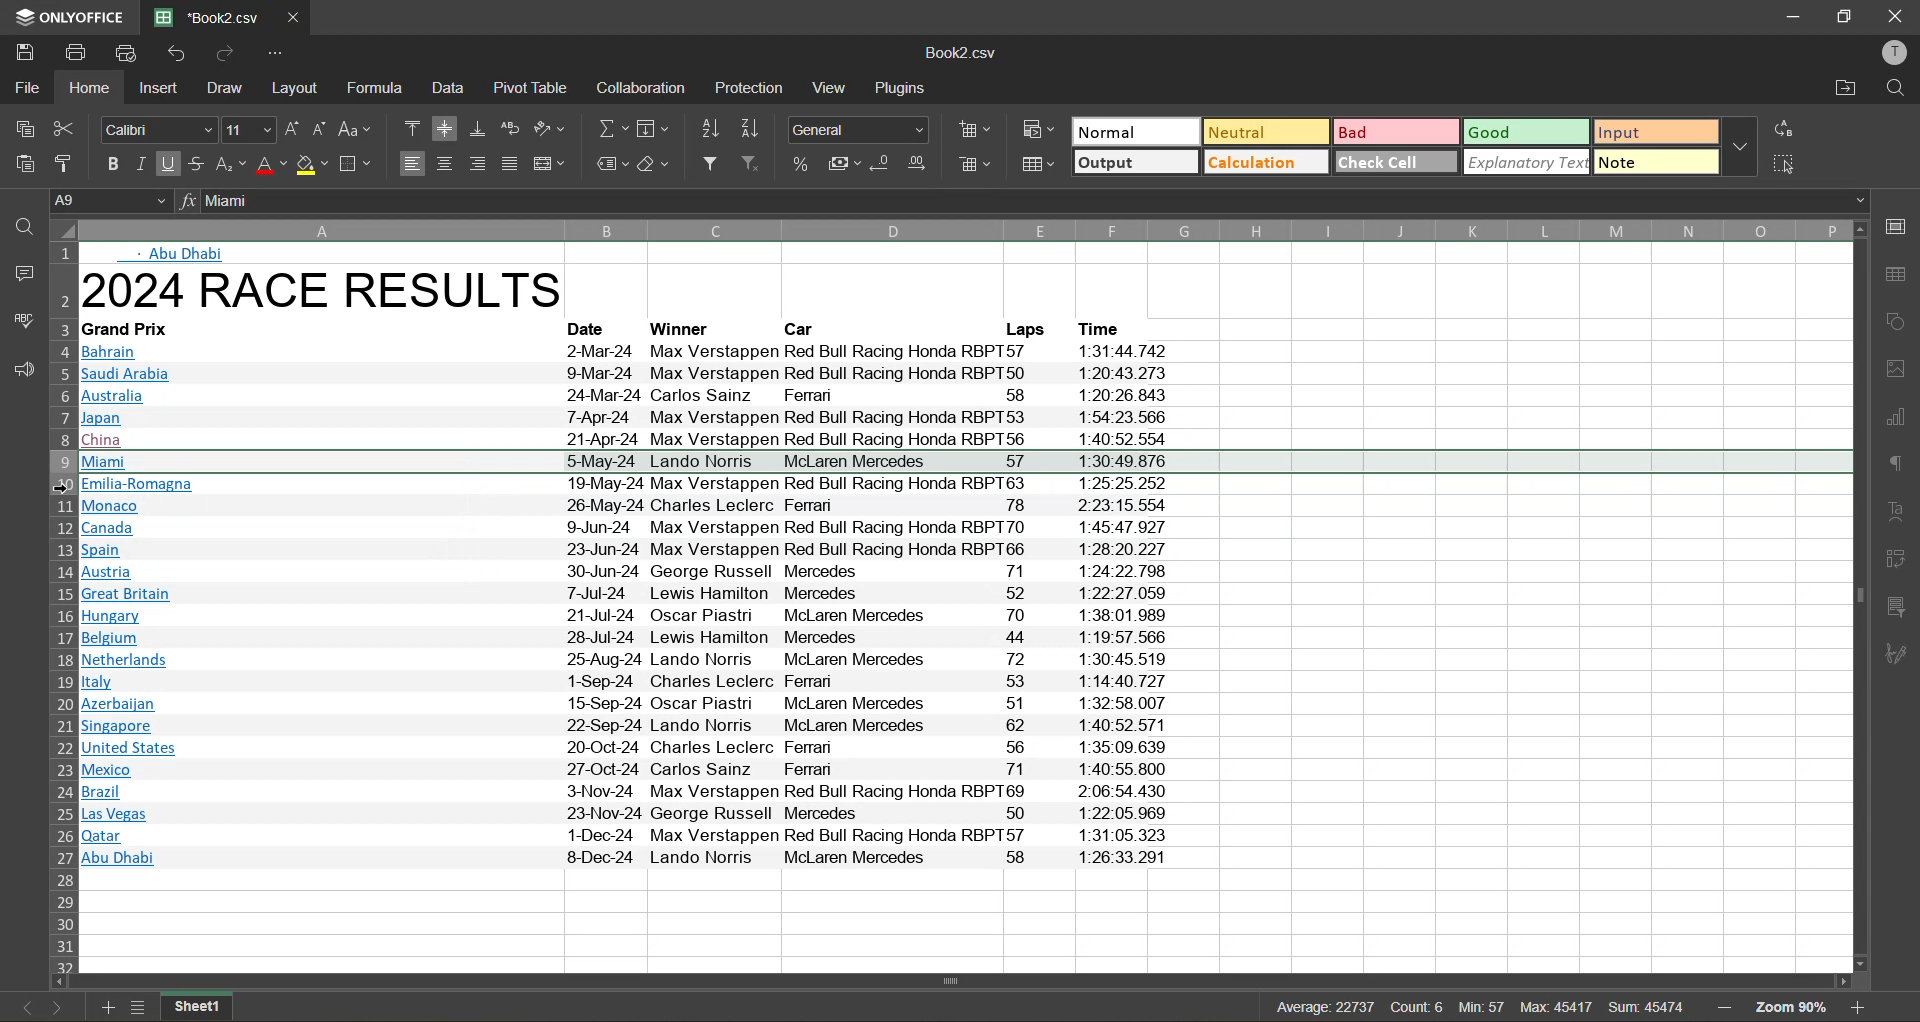 This screenshot has width=1920, height=1022. I want to click on Austria 30-Jun-24 George Russell Mercedes 71 1:24:22.798, so click(625, 572).